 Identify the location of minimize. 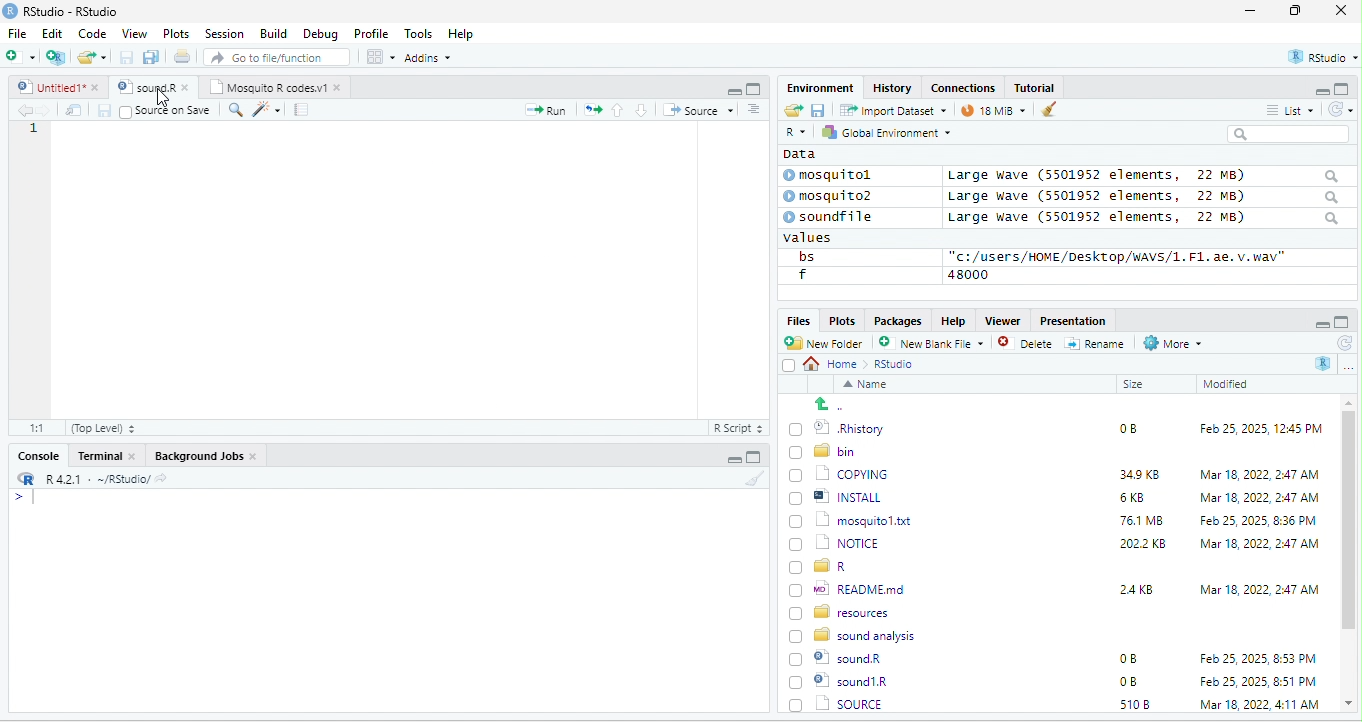
(1320, 323).